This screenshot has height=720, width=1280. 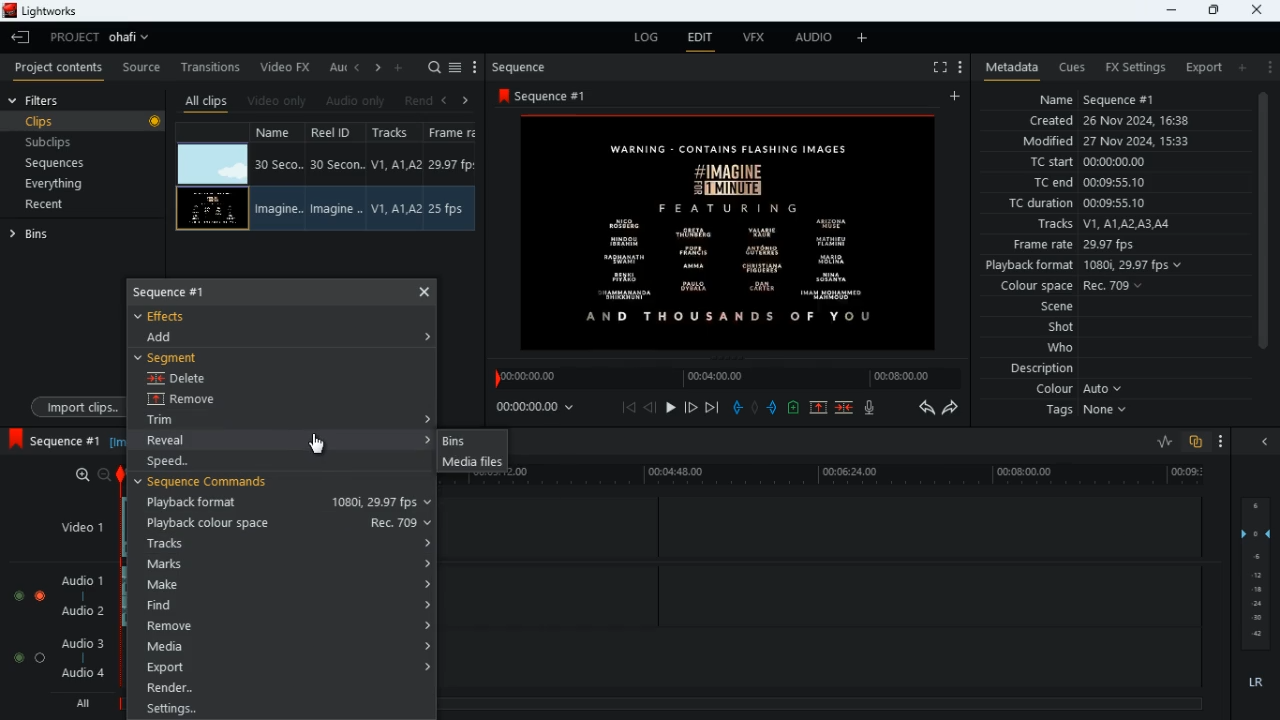 What do you see at coordinates (39, 657) in the screenshot?
I see `toggle` at bounding box center [39, 657].